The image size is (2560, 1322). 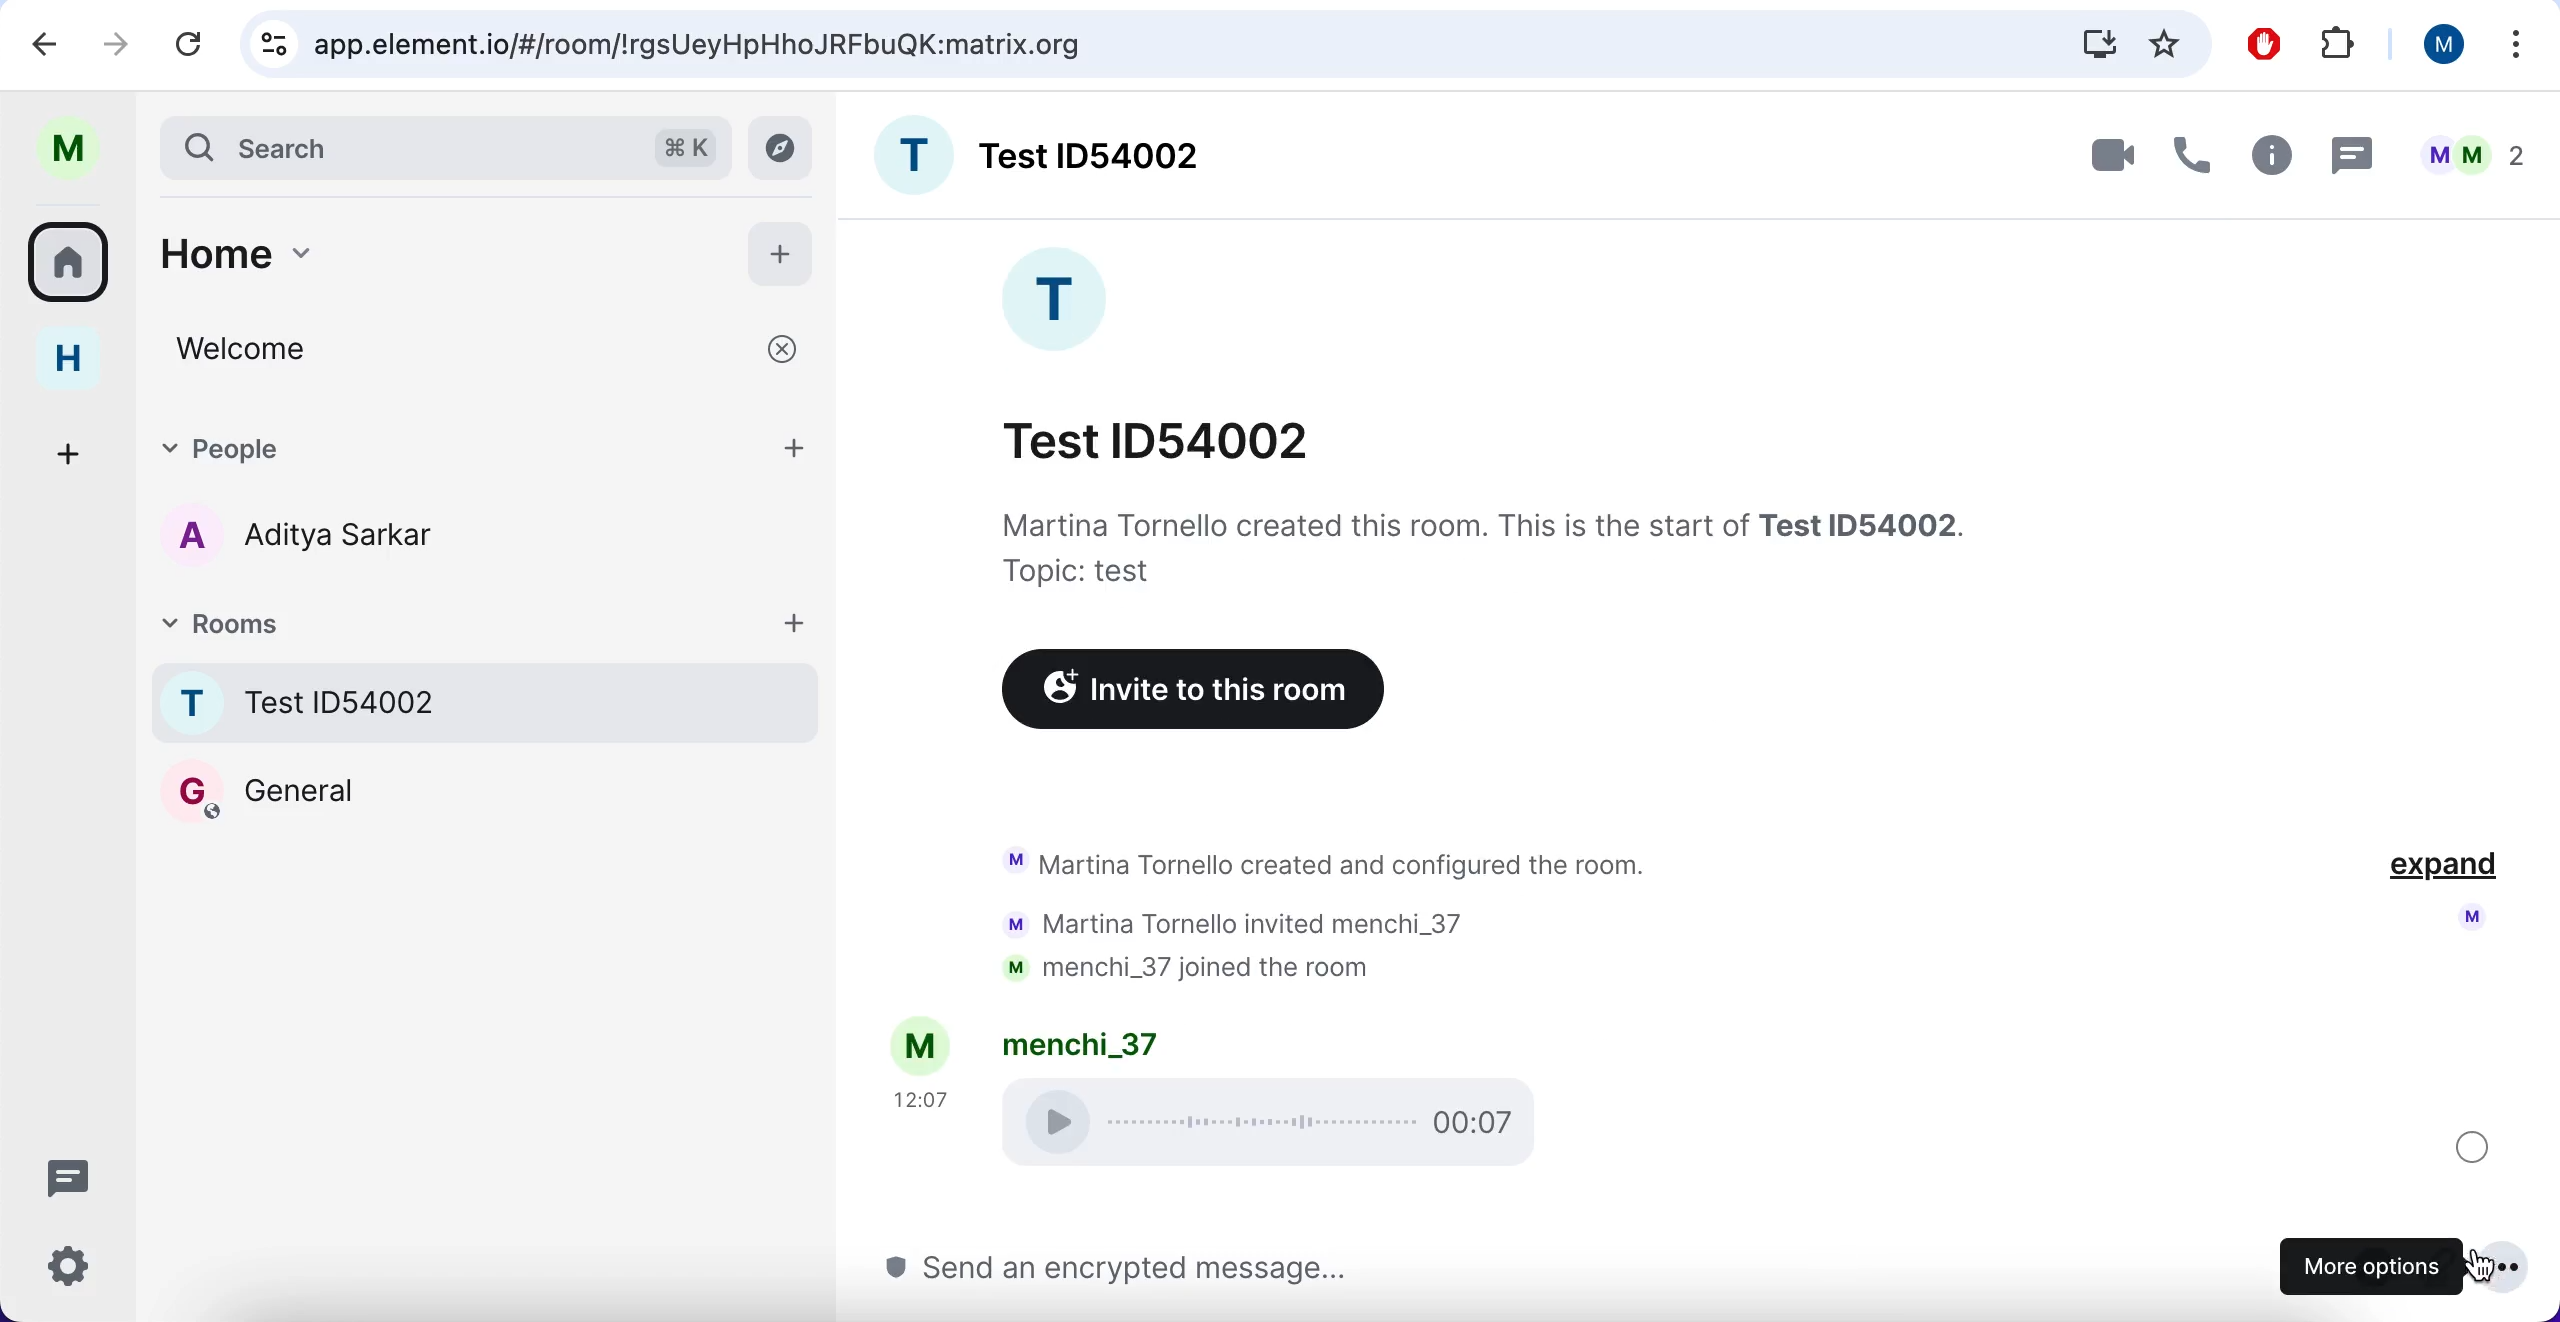 What do you see at coordinates (35, 43) in the screenshot?
I see `backward` at bounding box center [35, 43].